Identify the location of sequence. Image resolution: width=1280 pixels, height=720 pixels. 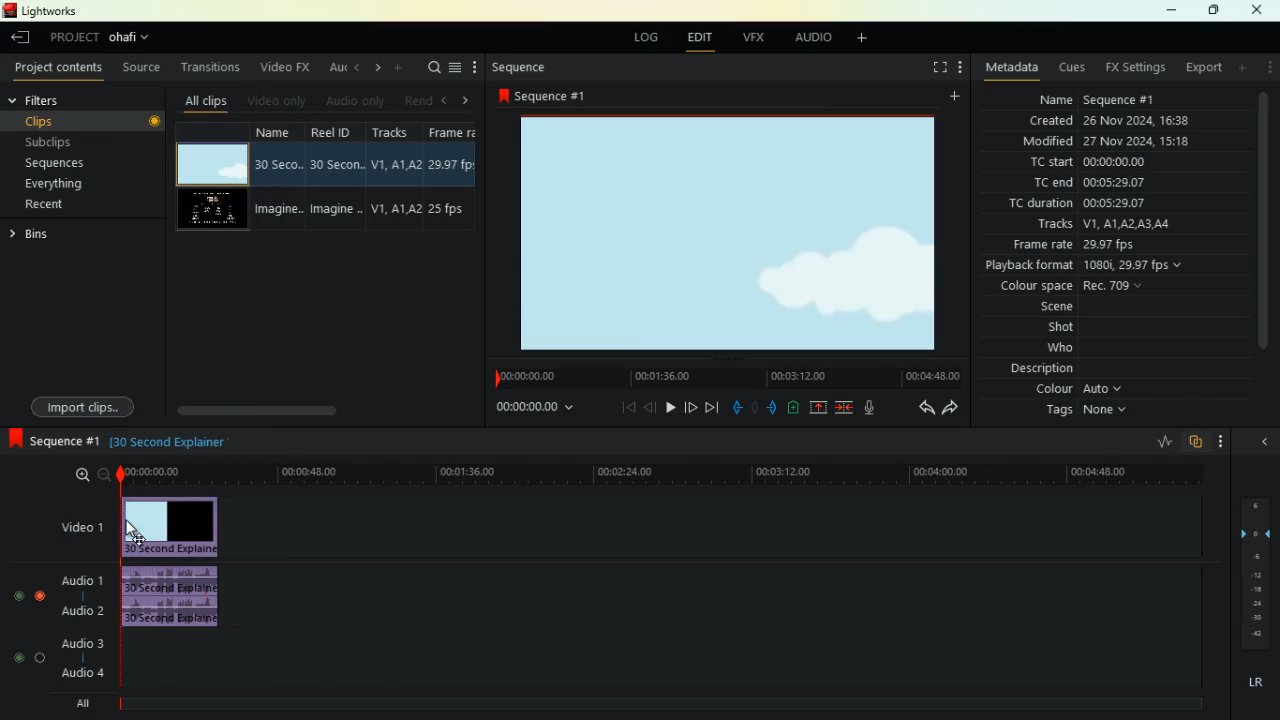
(50, 438).